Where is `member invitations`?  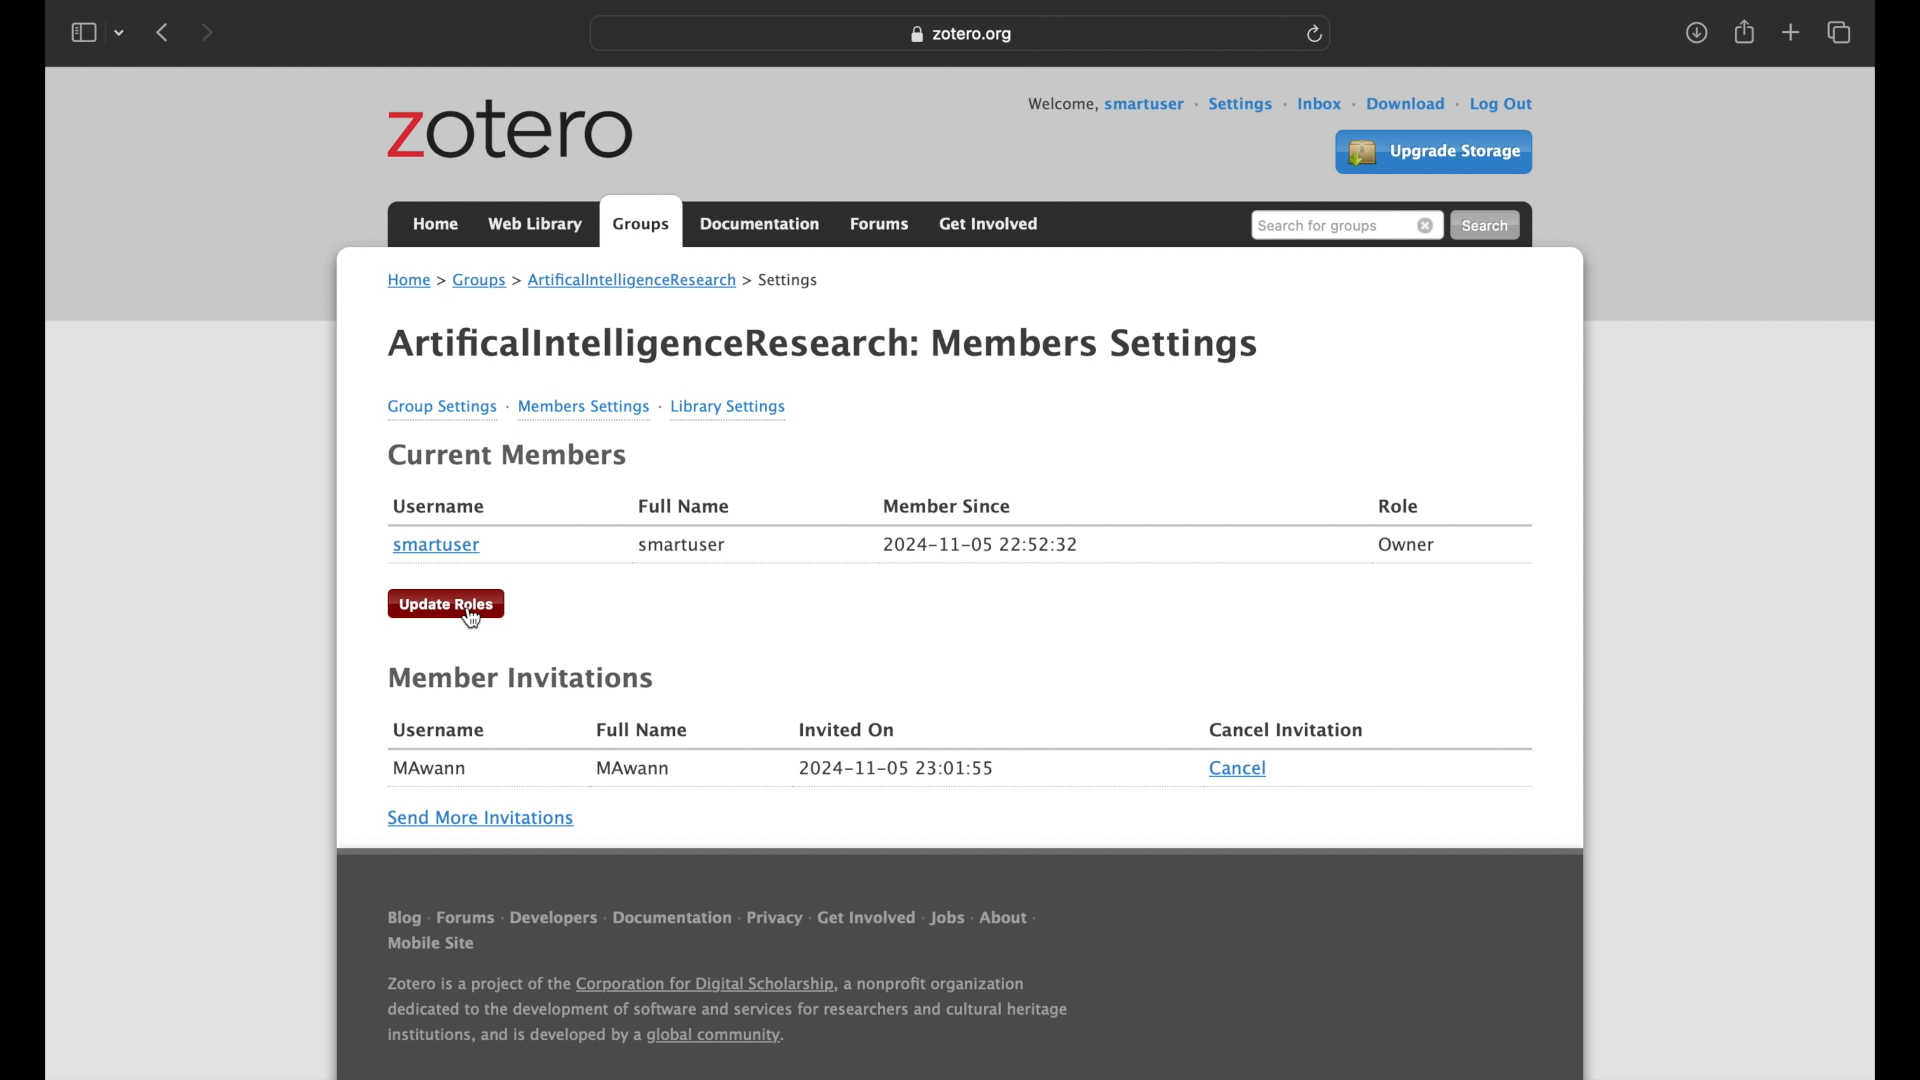
member invitations is located at coordinates (521, 677).